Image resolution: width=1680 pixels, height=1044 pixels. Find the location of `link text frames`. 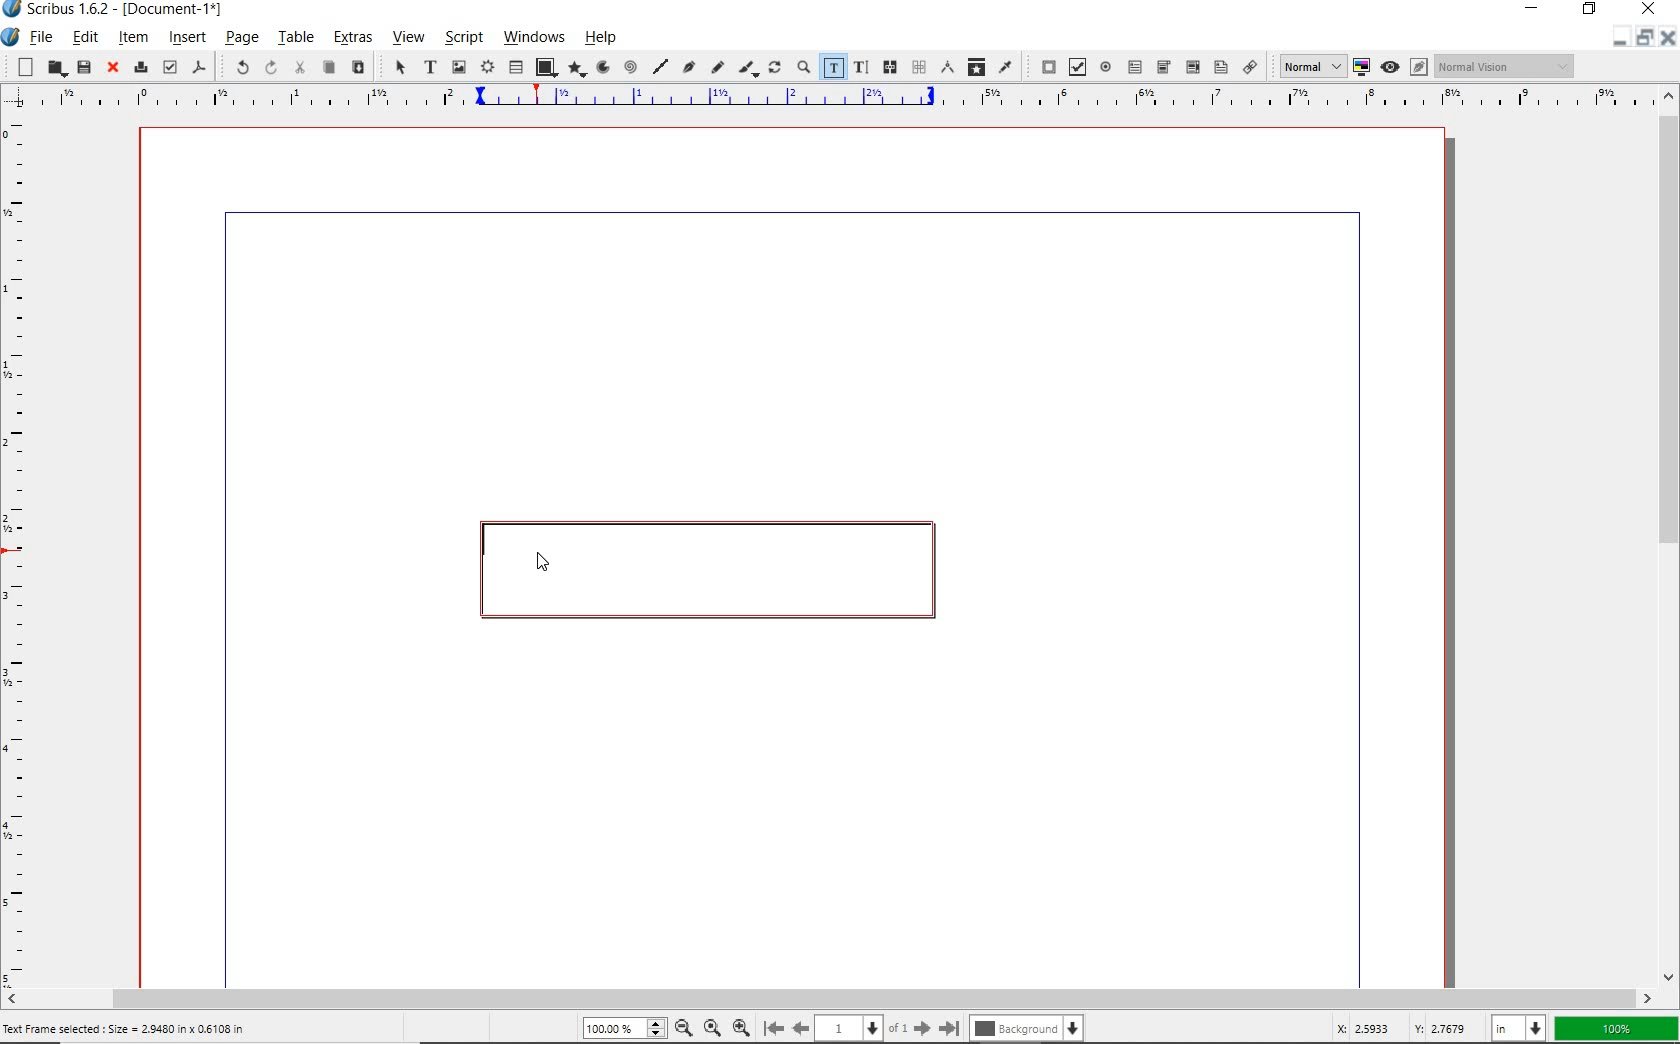

link text frames is located at coordinates (887, 67).